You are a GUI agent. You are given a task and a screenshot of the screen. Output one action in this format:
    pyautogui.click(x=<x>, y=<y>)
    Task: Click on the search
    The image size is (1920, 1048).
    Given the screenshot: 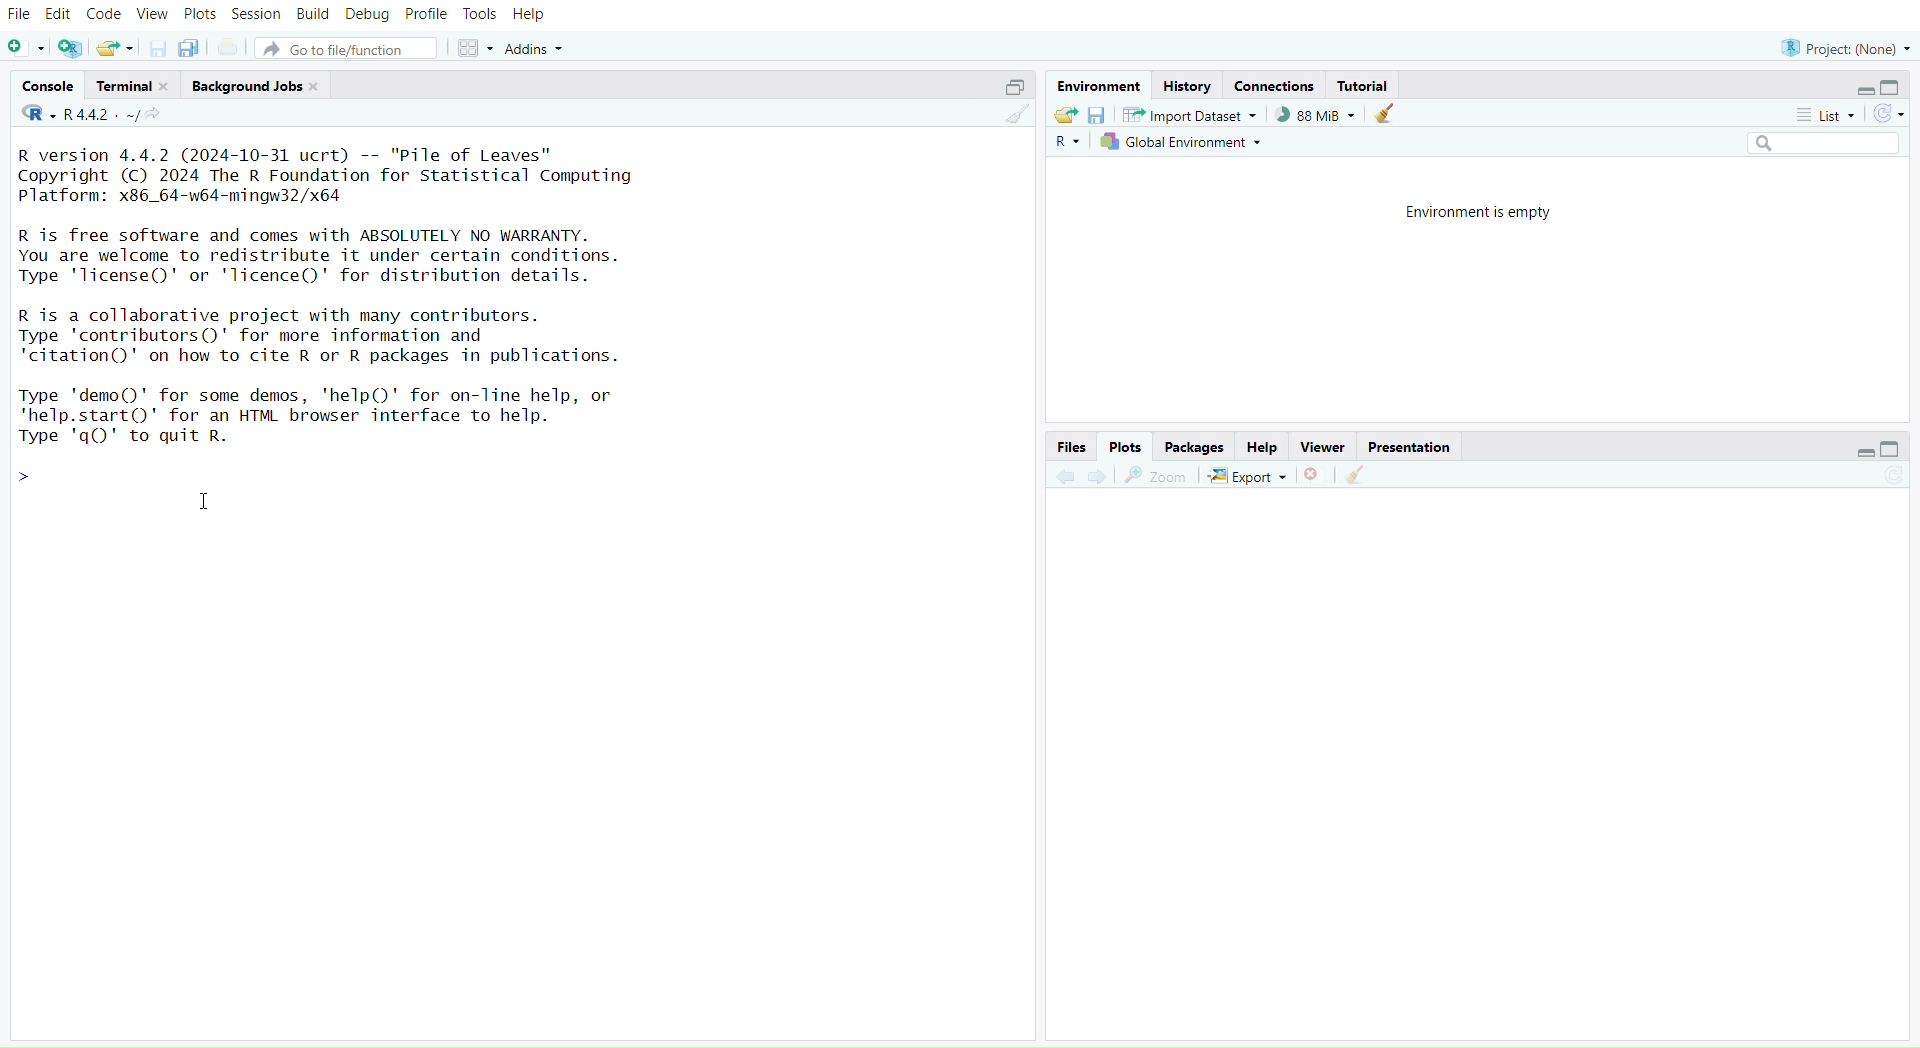 What is the action you would take?
    pyautogui.click(x=1815, y=143)
    